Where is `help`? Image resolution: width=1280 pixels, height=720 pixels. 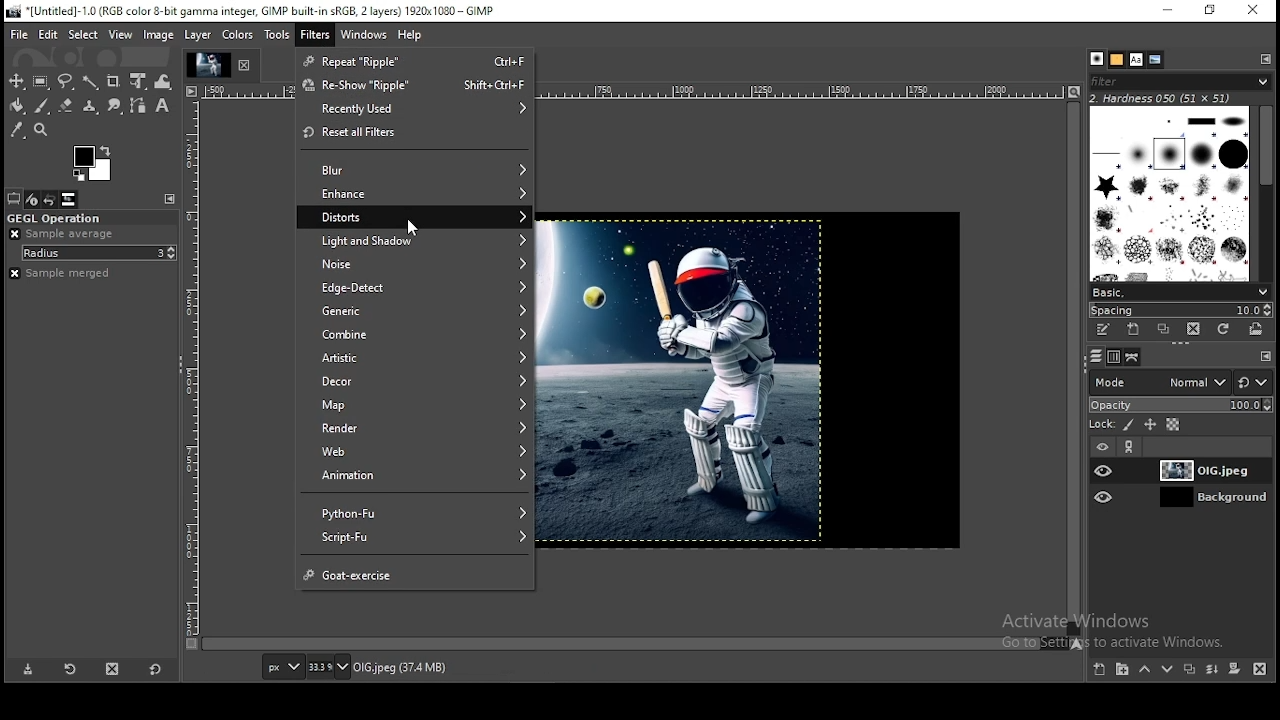 help is located at coordinates (410, 34).